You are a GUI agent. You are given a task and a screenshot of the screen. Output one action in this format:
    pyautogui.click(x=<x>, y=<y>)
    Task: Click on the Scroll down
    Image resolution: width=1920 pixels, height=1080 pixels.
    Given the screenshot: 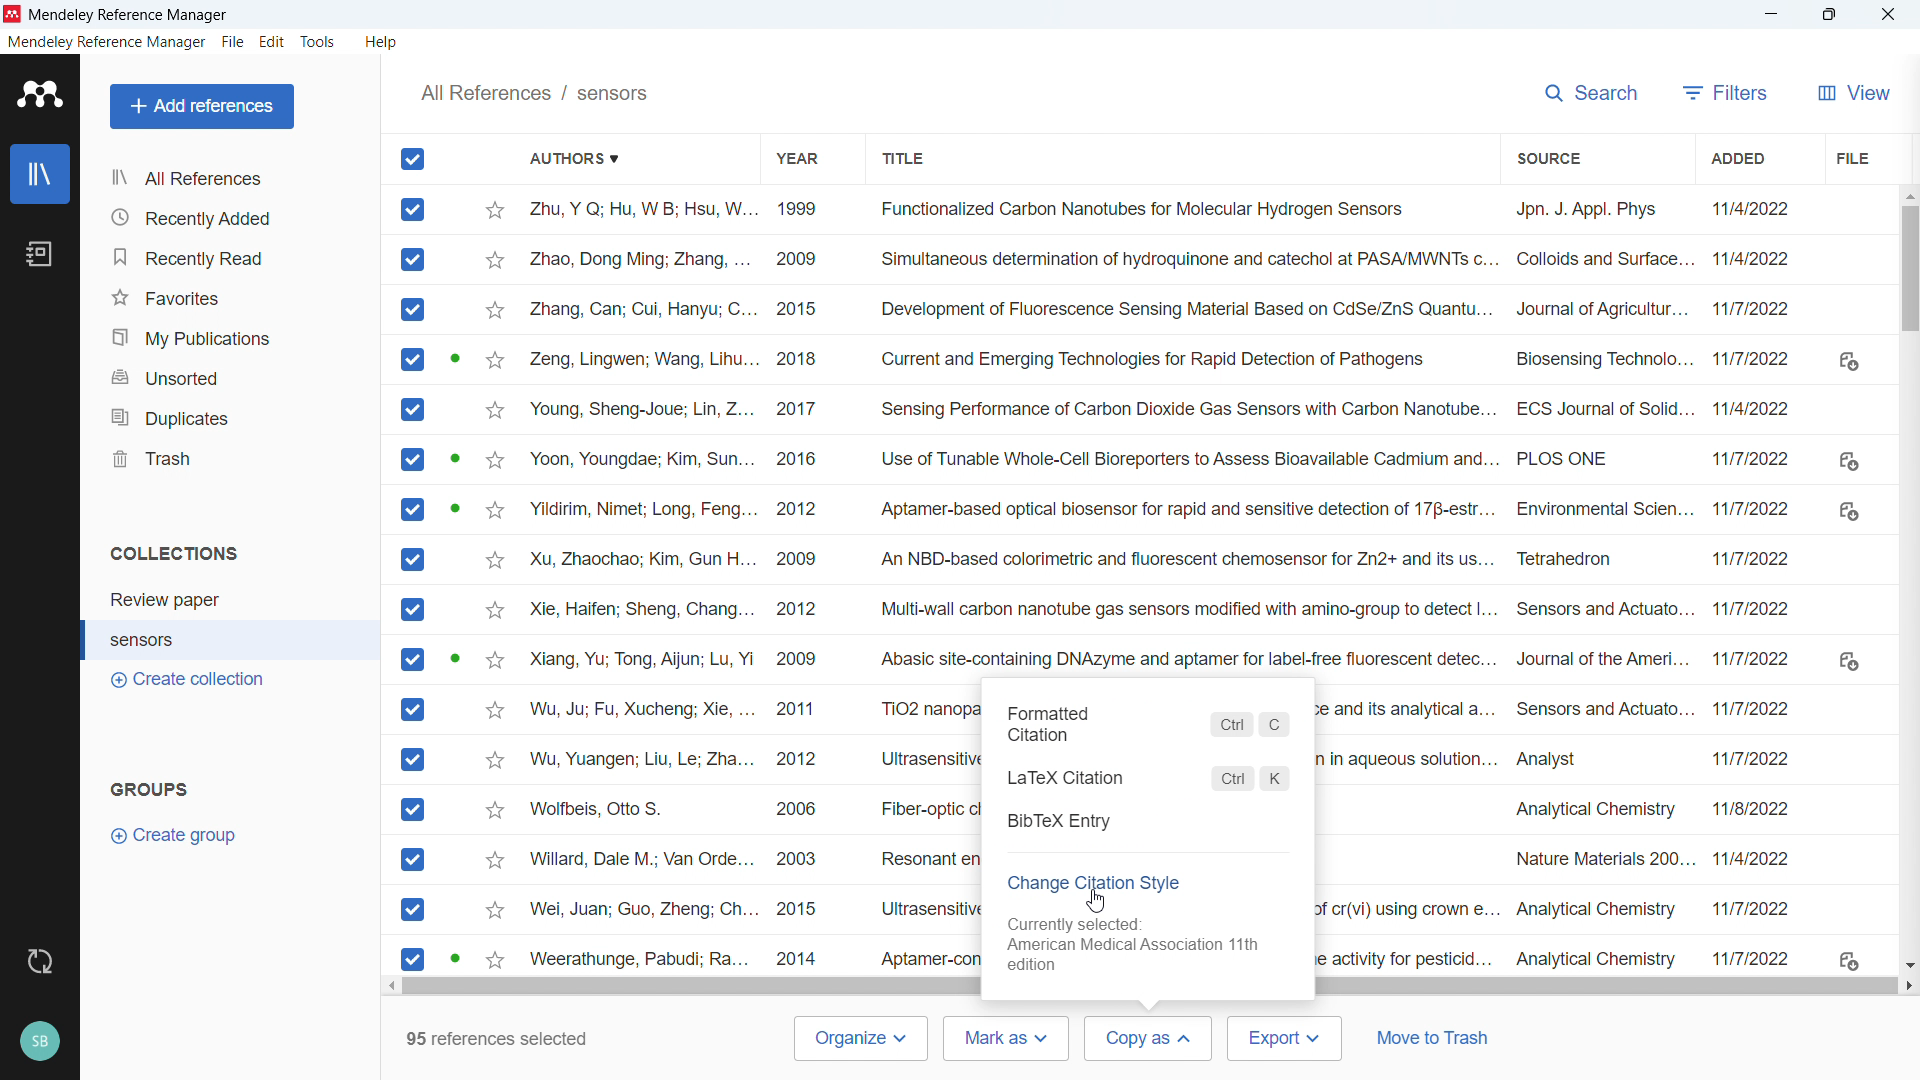 What is the action you would take?
    pyautogui.click(x=1907, y=965)
    